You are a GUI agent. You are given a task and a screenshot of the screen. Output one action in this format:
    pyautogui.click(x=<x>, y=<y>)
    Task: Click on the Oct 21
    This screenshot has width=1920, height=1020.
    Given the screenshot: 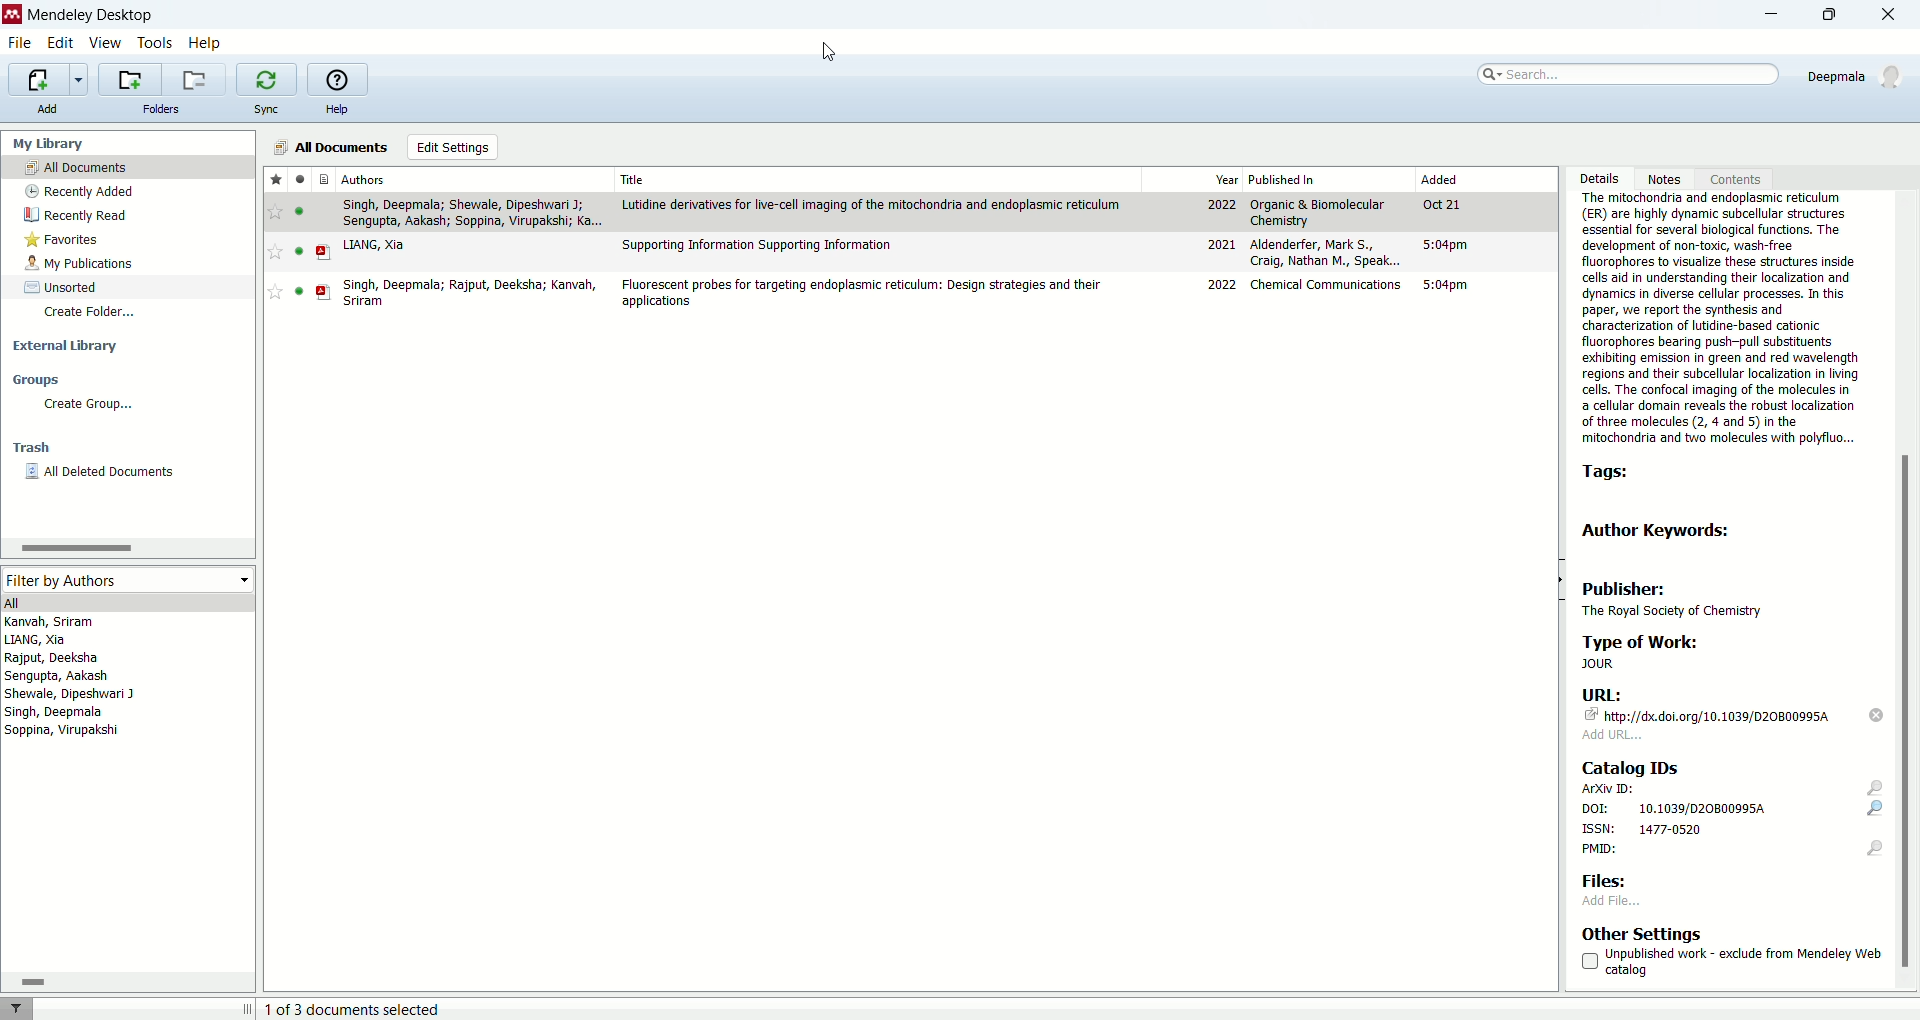 What is the action you would take?
    pyautogui.click(x=1440, y=204)
    